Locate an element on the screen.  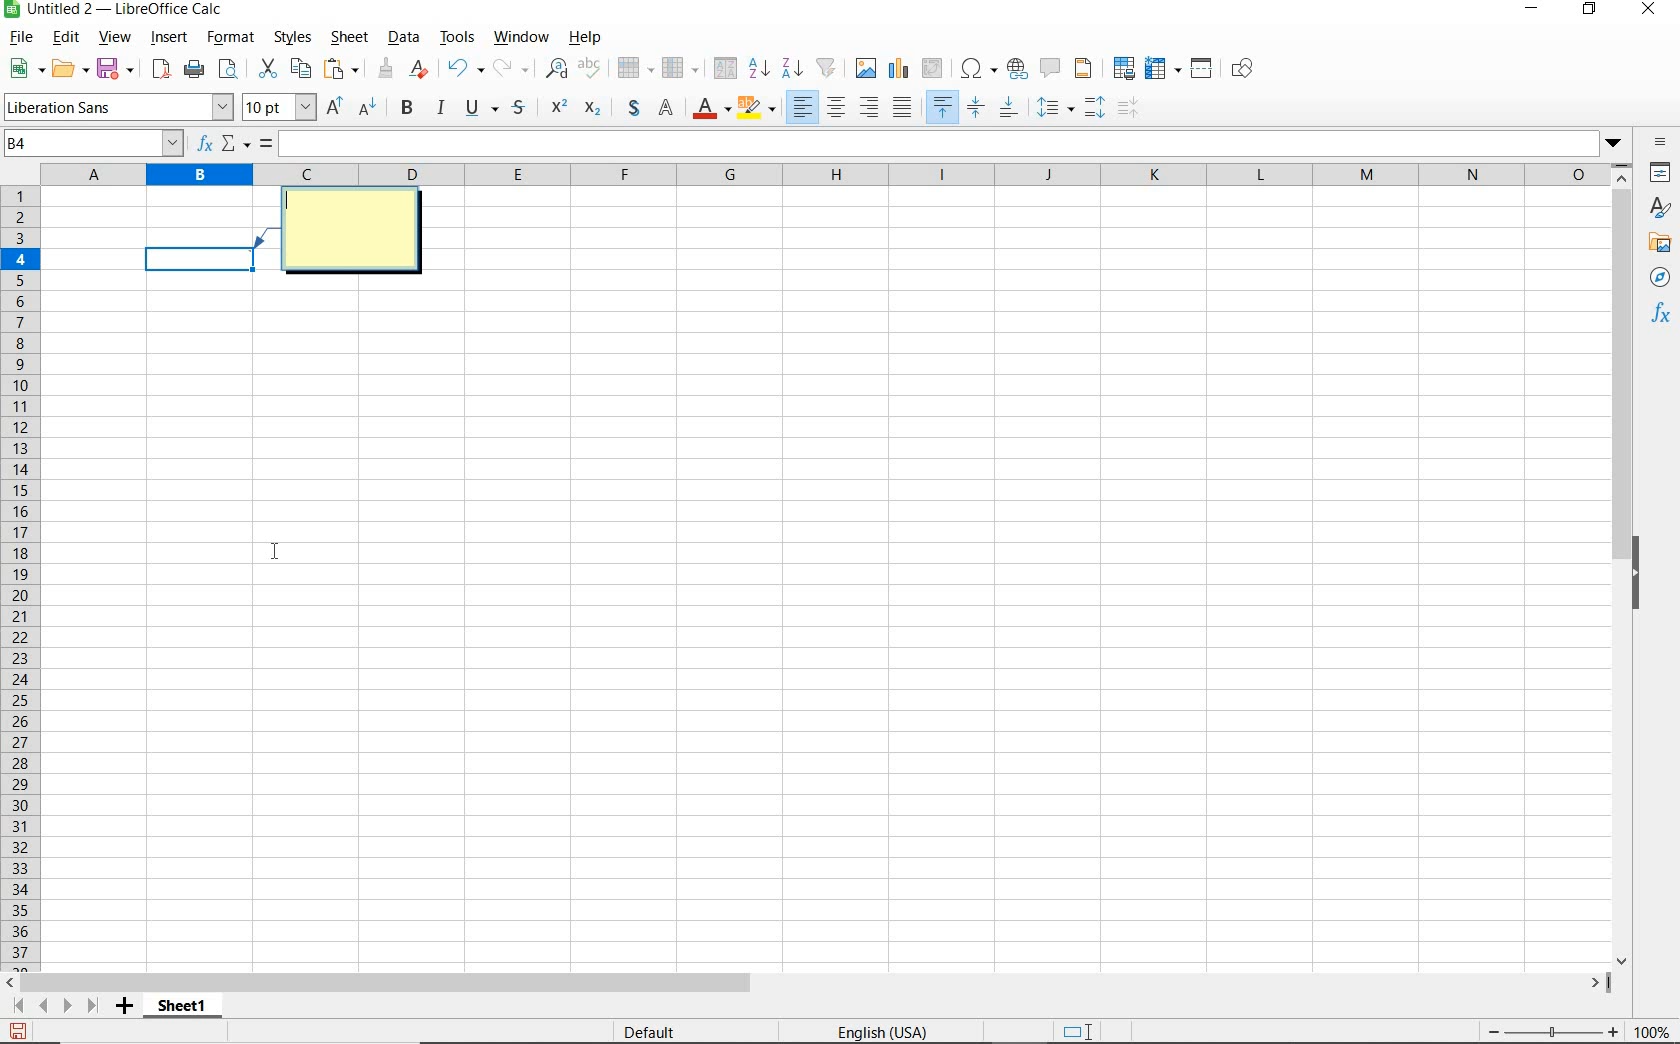
insert chart is located at coordinates (898, 70).